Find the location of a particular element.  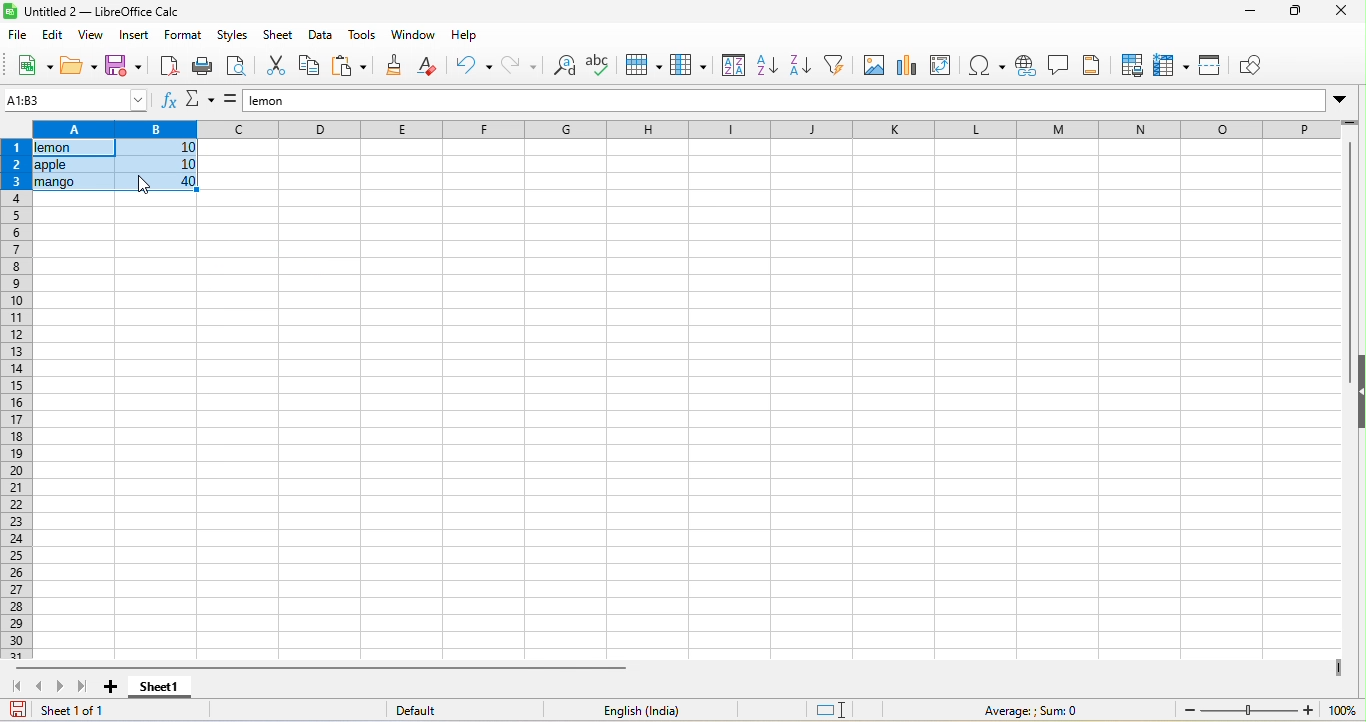

untitled 2- libre ofice calc is located at coordinates (109, 13).